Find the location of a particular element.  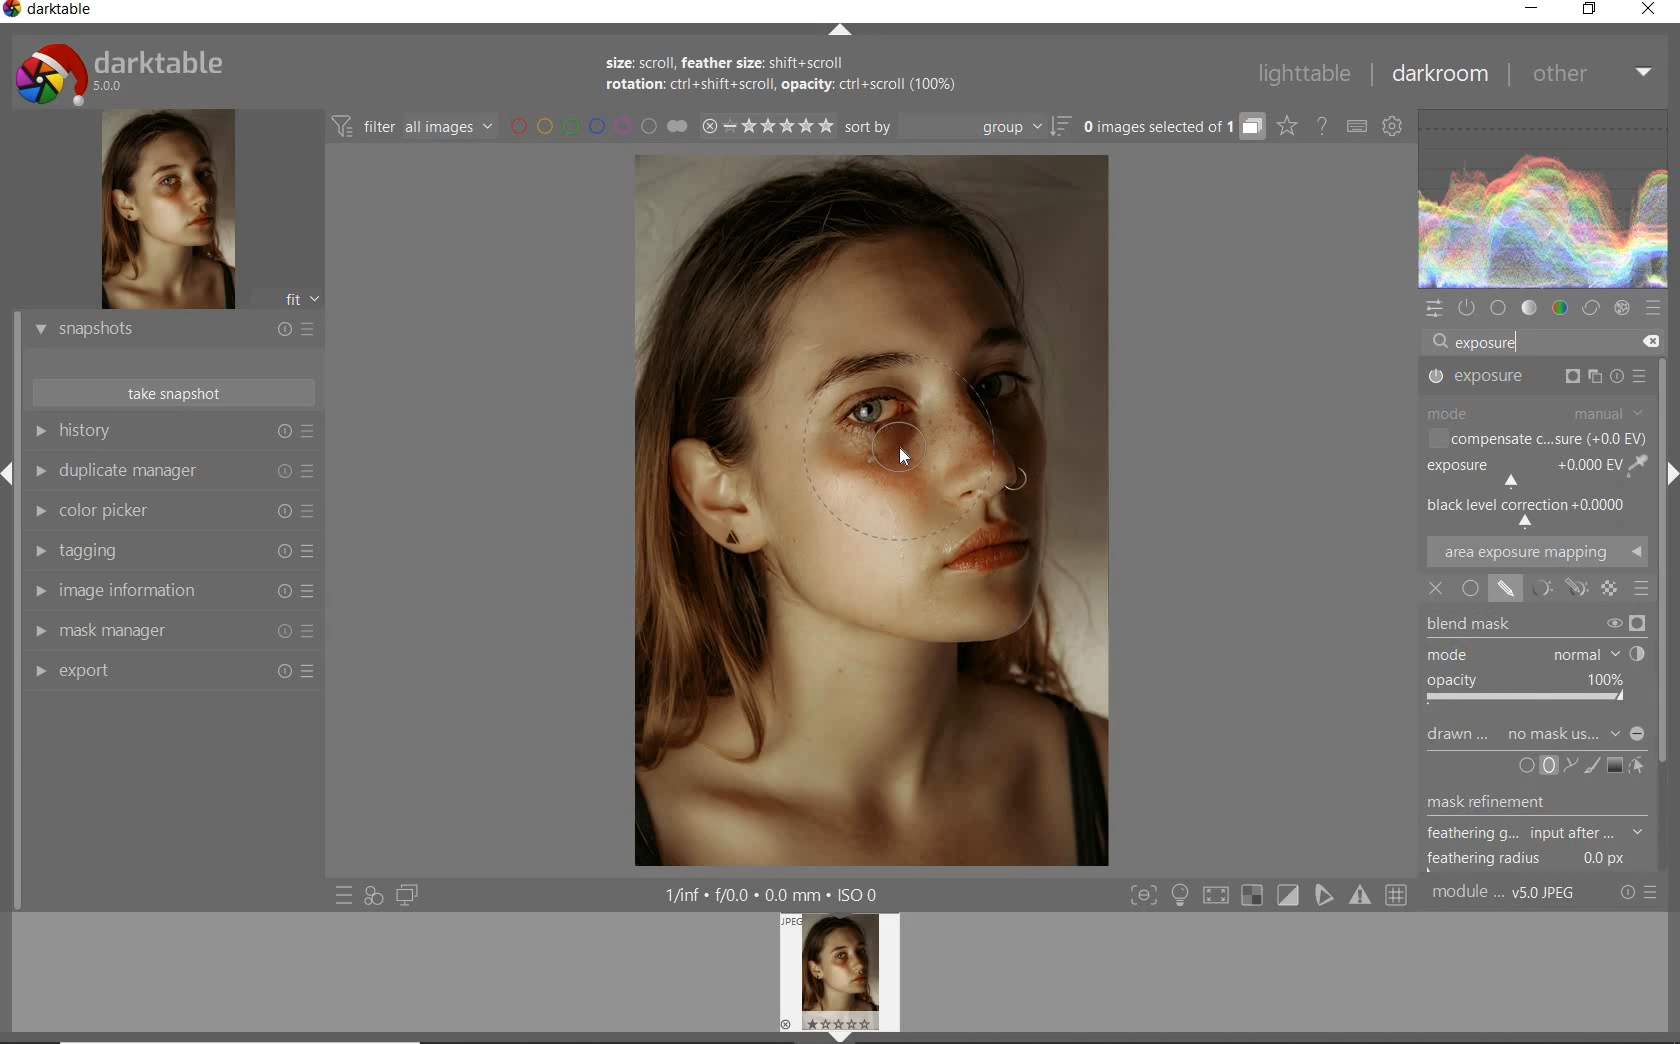

DRAWN MASK is located at coordinates (1536, 734).